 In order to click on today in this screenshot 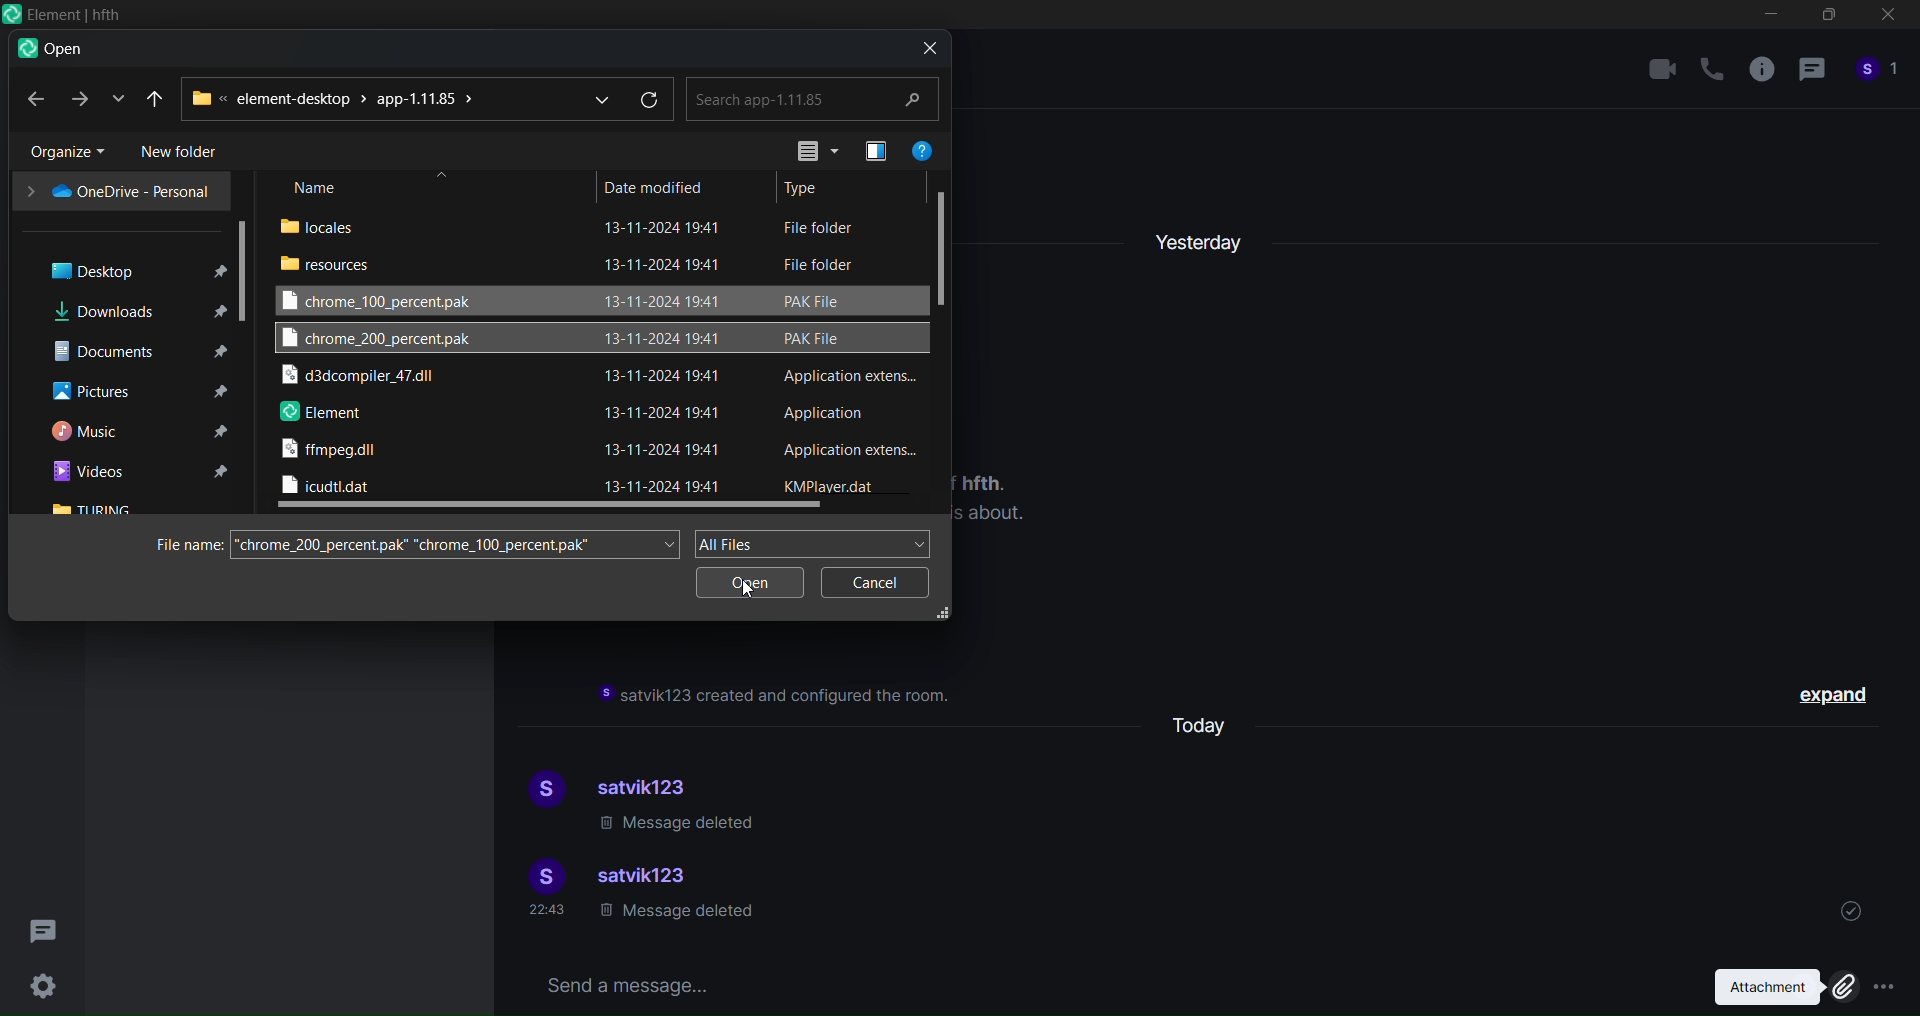, I will do `click(1209, 723)`.